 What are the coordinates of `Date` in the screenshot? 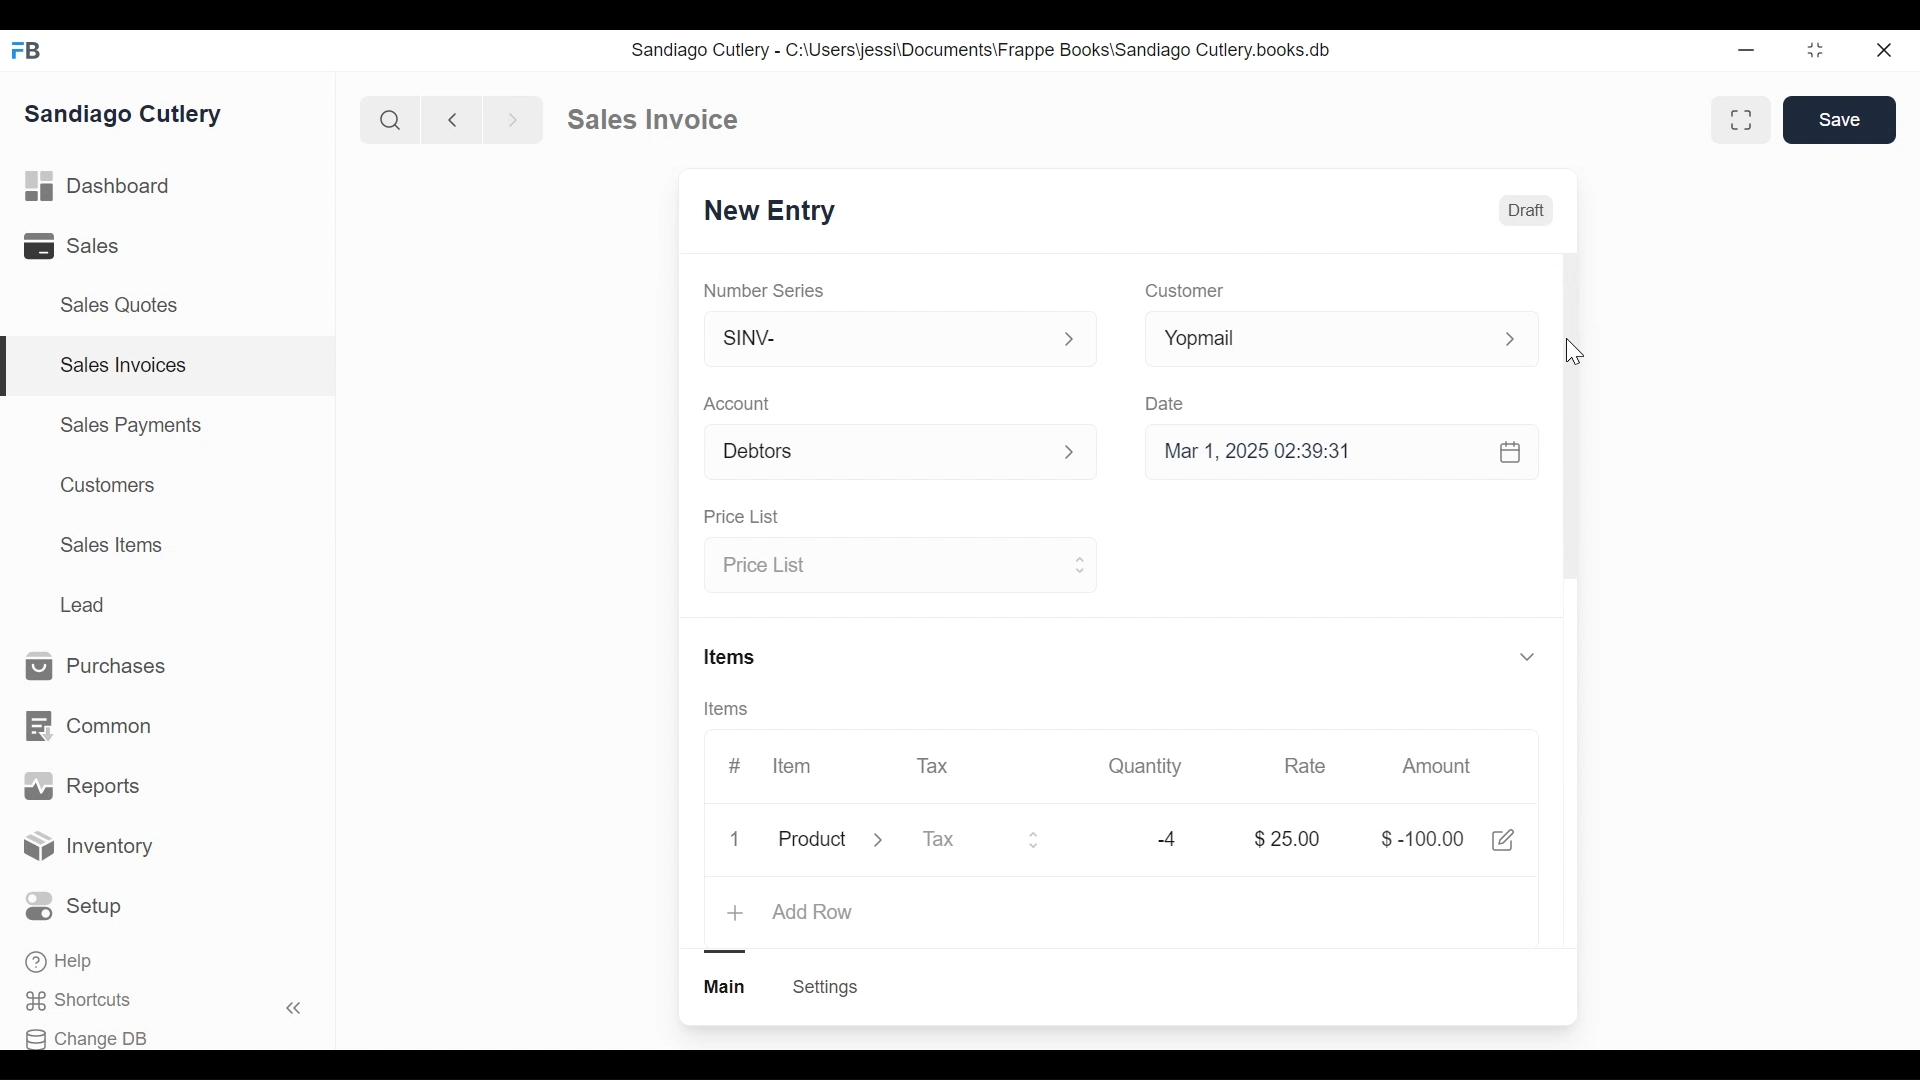 It's located at (1165, 404).